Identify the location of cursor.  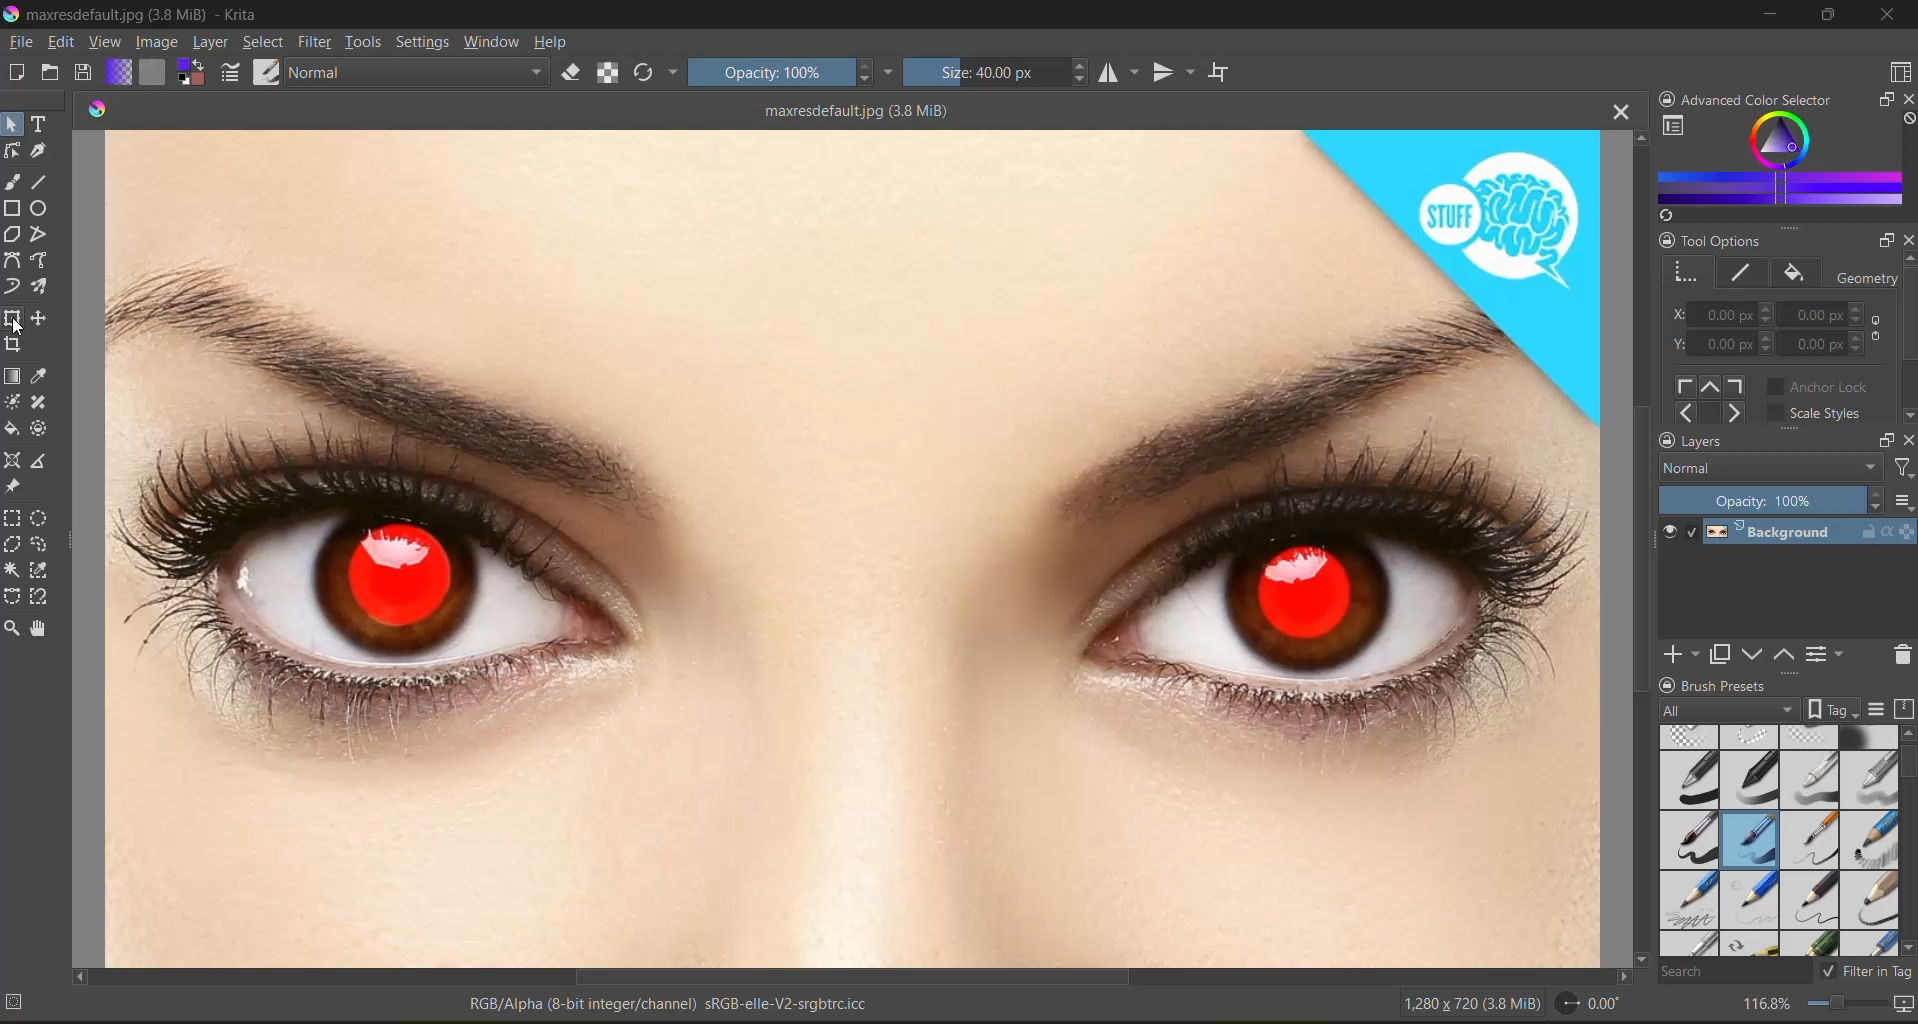
(17, 329).